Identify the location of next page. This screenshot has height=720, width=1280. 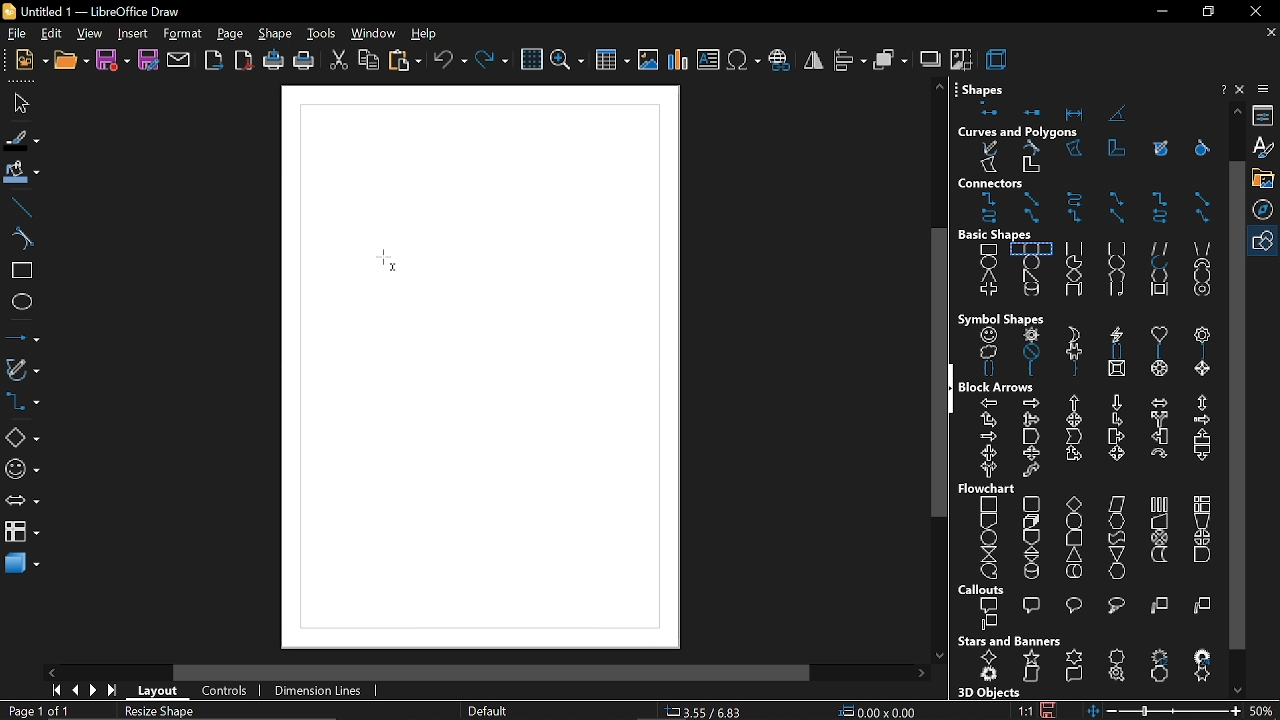
(93, 691).